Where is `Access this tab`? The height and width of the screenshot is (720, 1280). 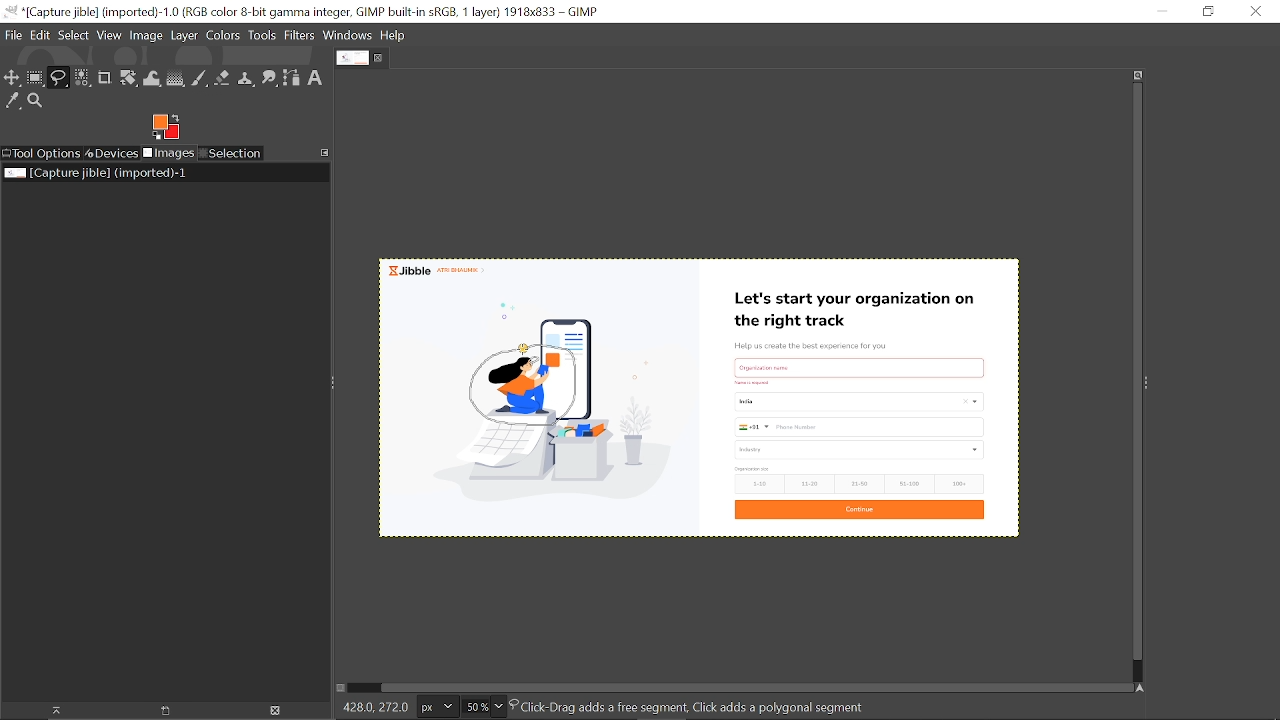 Access this tab is located at coordinates (326, 152).